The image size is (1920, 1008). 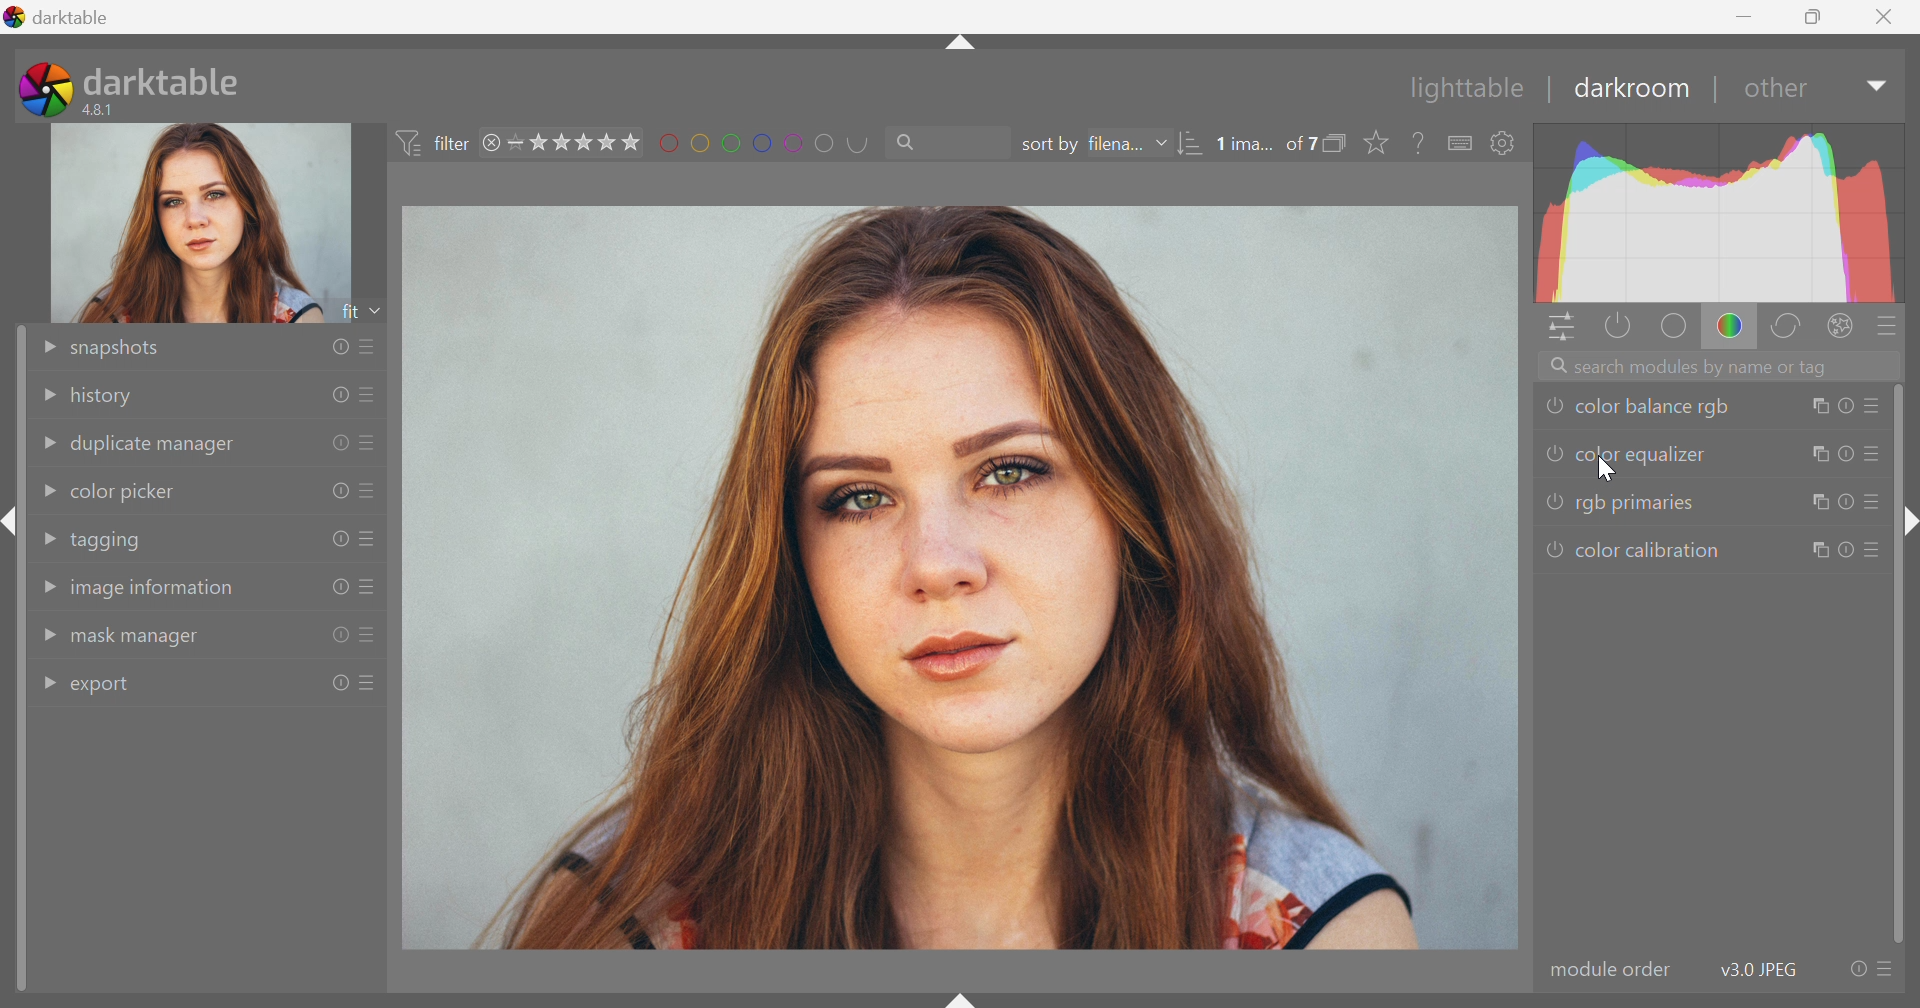 I want to click on Drop Down, so click(x=46, y=586).